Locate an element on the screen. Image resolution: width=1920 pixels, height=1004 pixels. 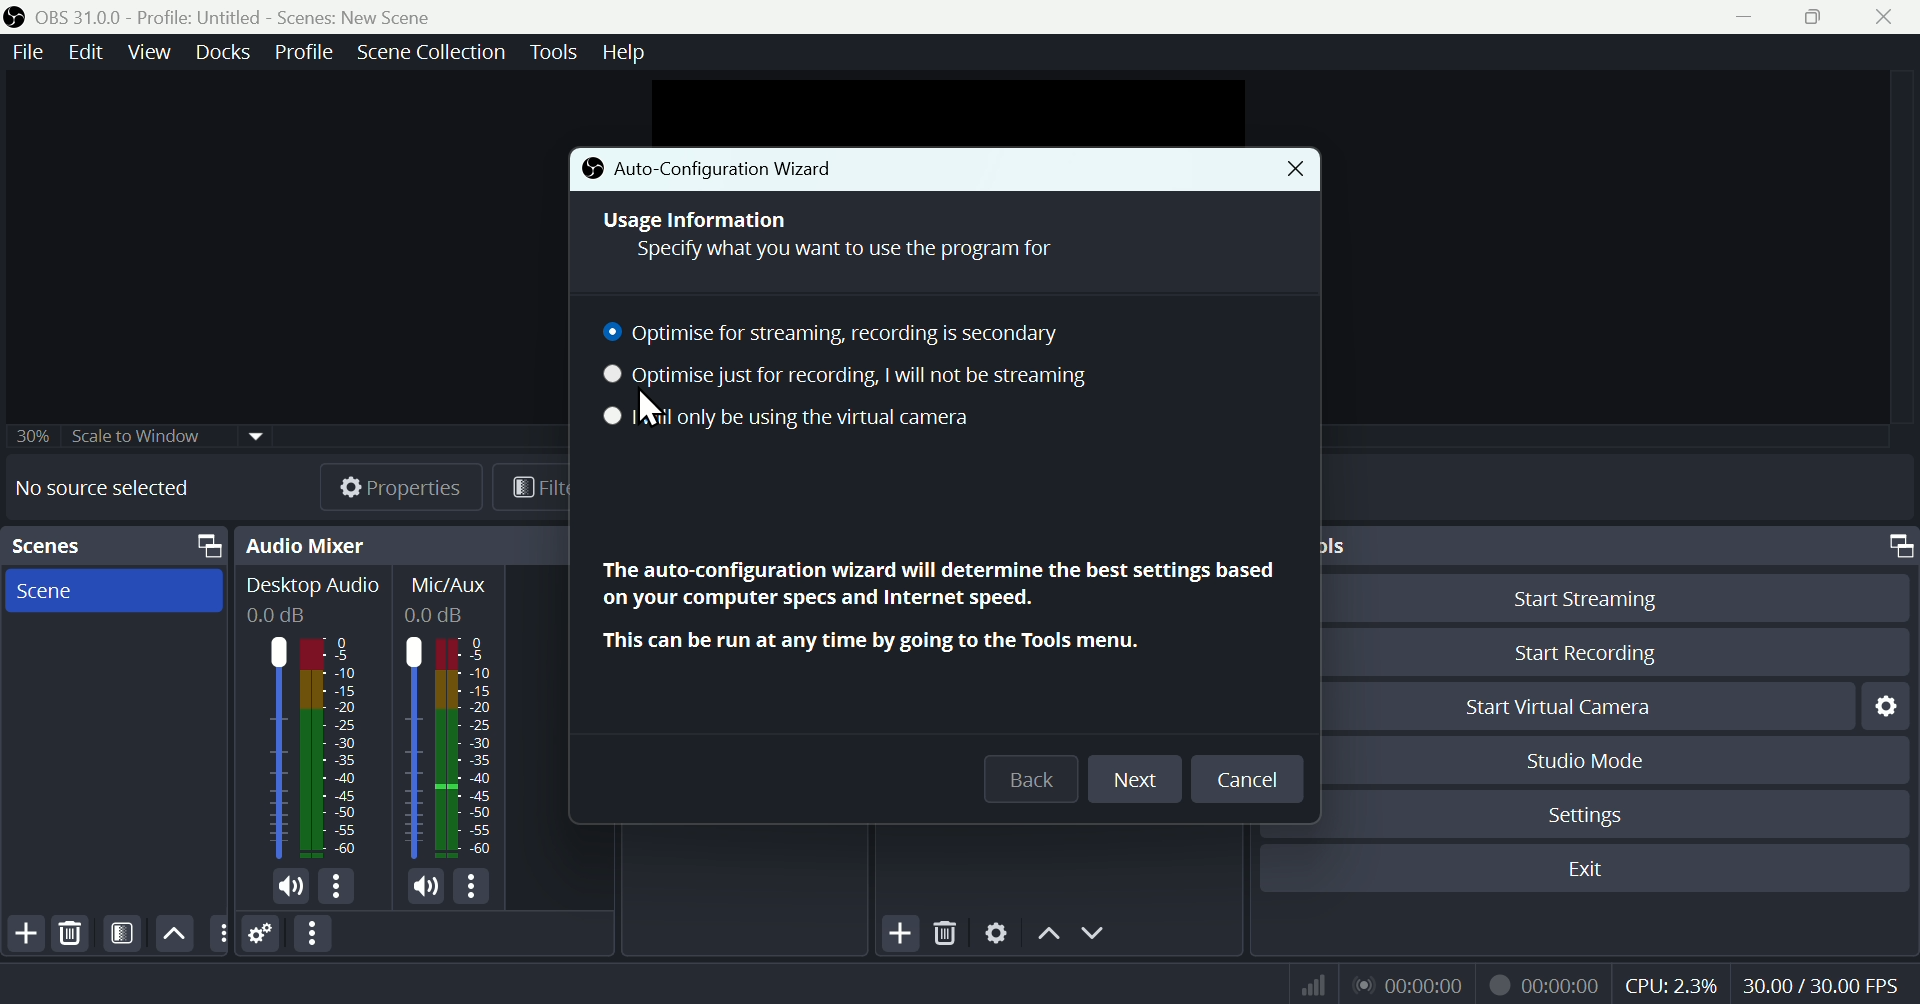
Edit is located at coordinates (88, 53).